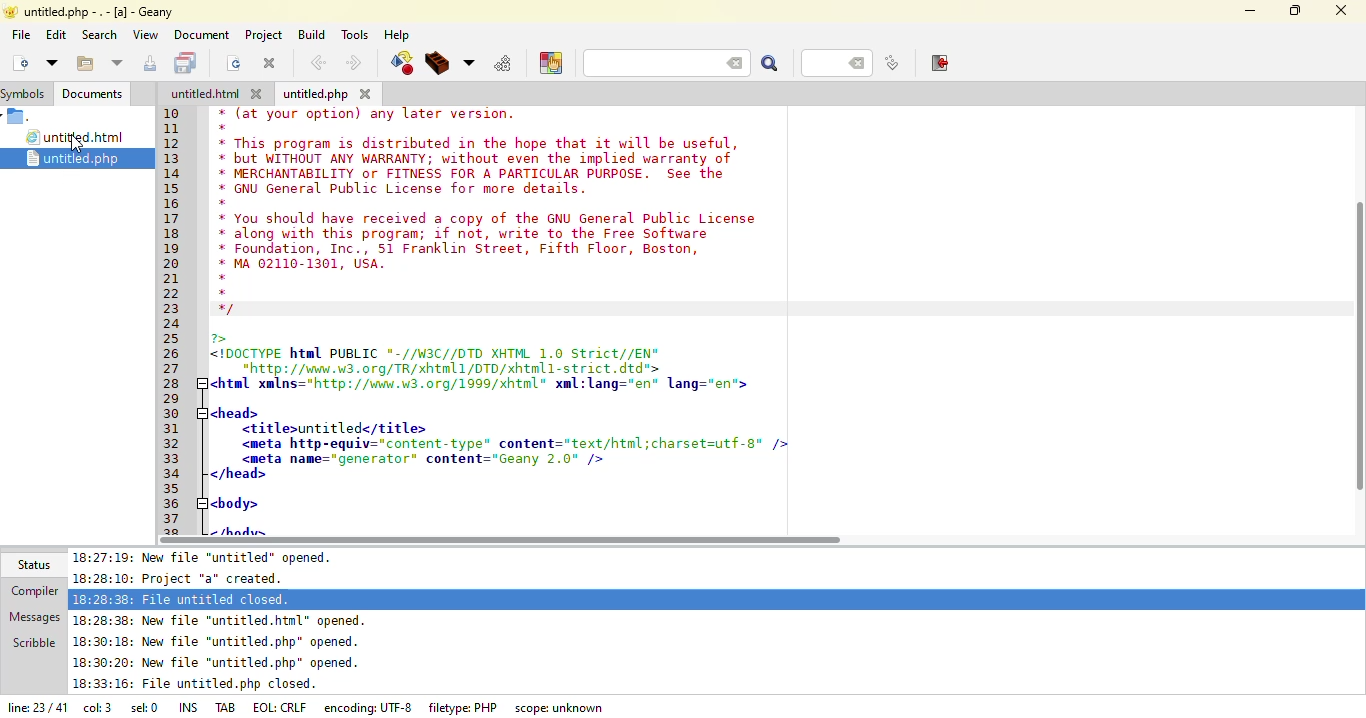 This screenshot has height=718, width=1366. Describe the element at coordinates (402, 63) in the screenshot. I see `compile` at that location.